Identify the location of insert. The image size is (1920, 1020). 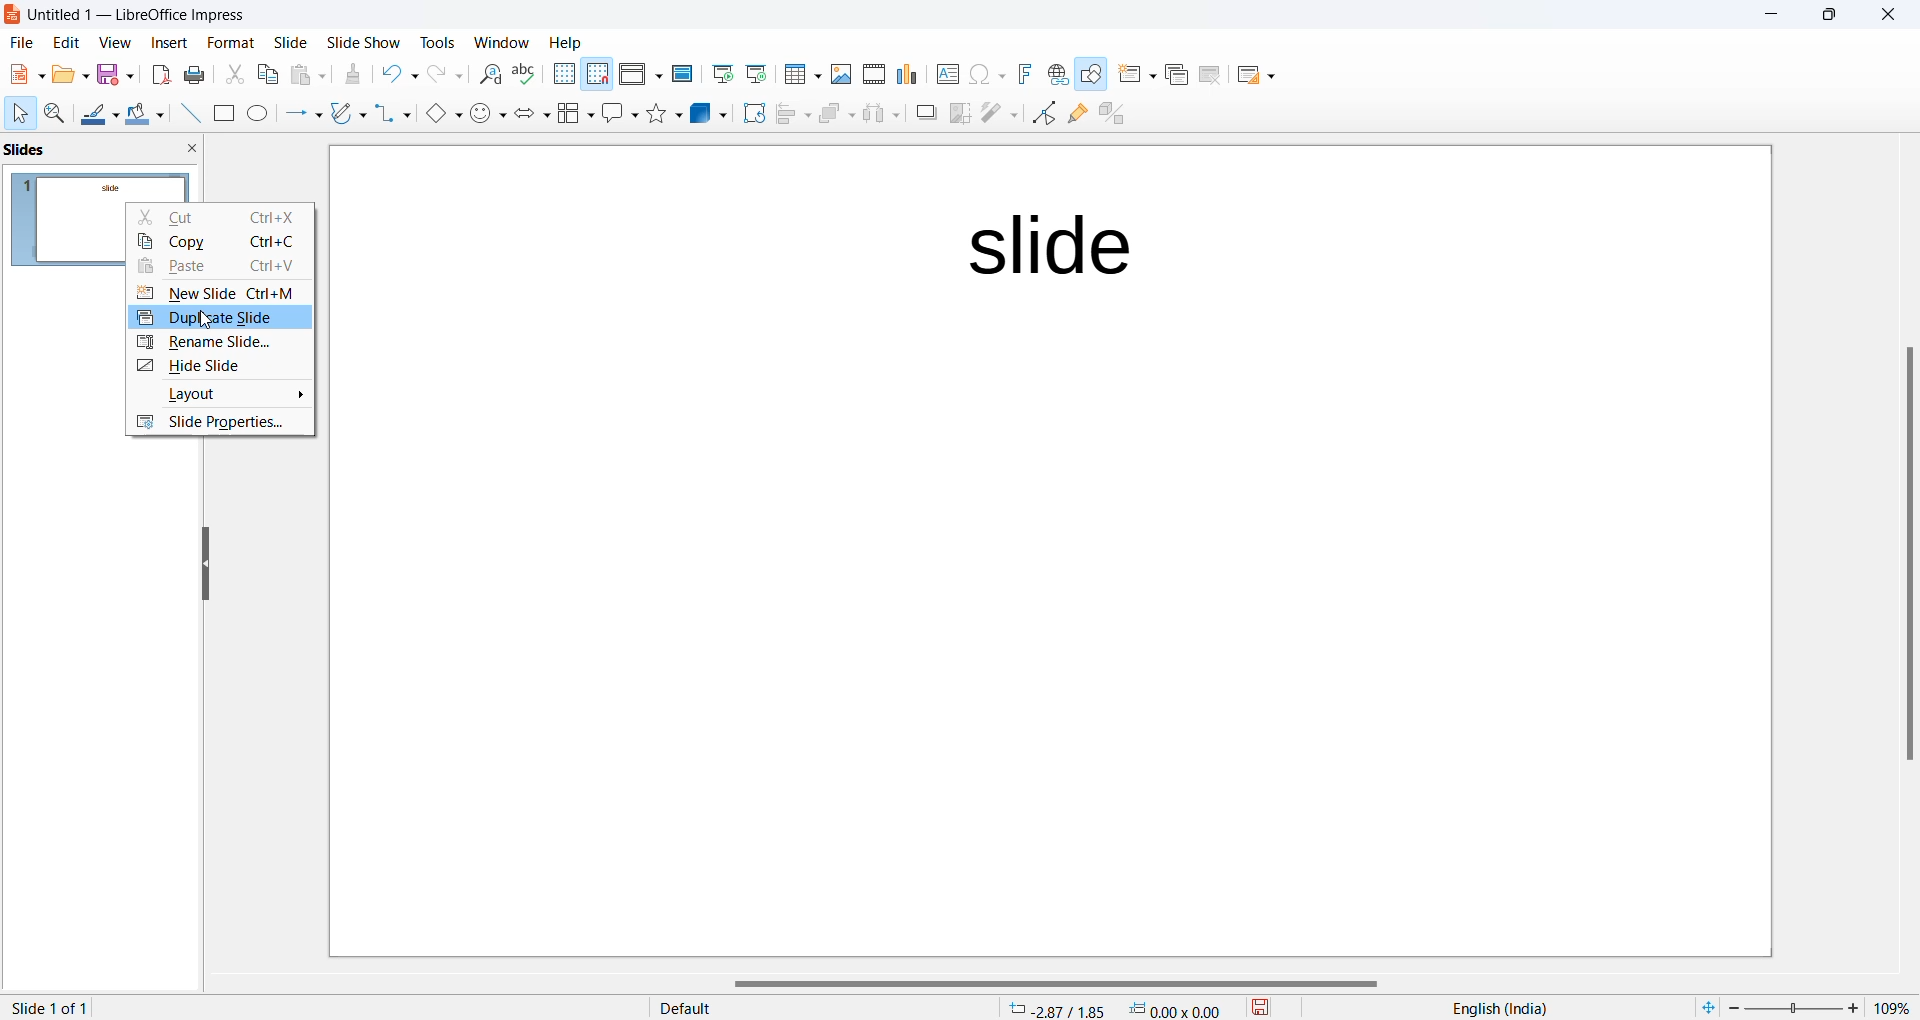
(160, 44).